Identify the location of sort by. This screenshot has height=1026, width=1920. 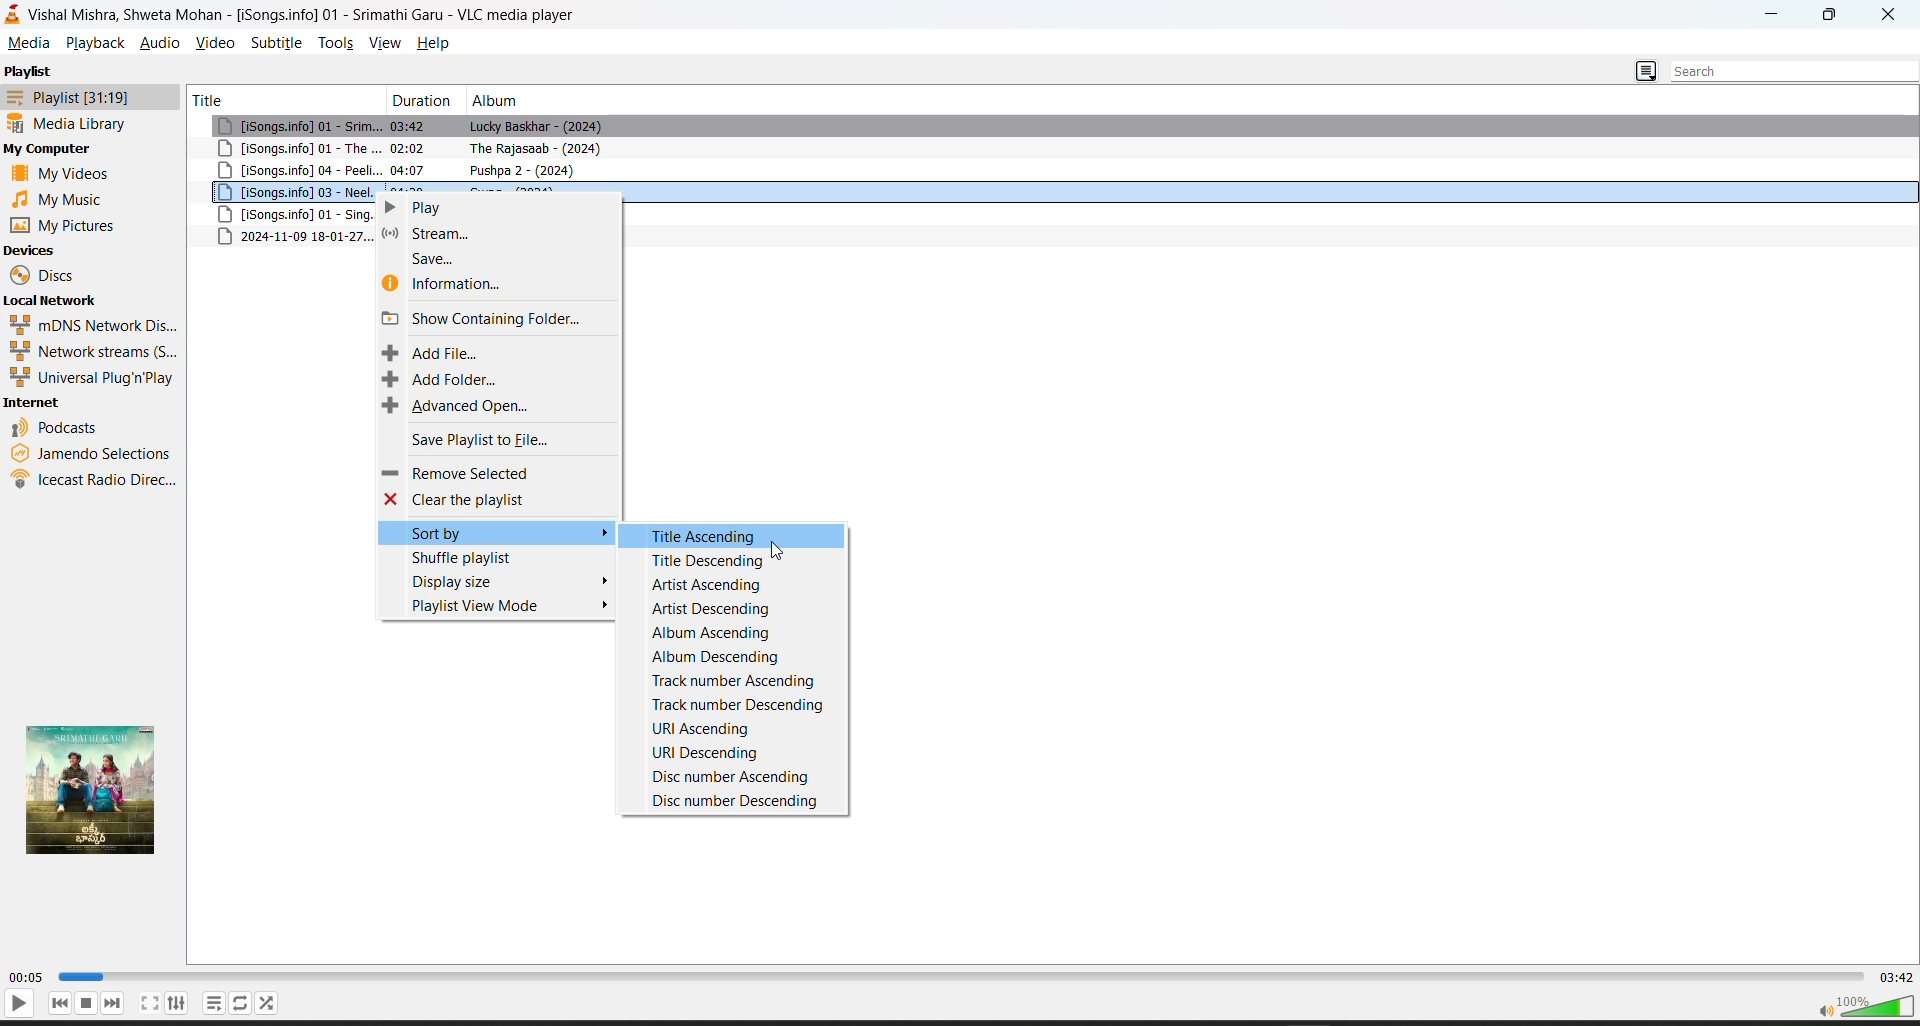
(497, 533).